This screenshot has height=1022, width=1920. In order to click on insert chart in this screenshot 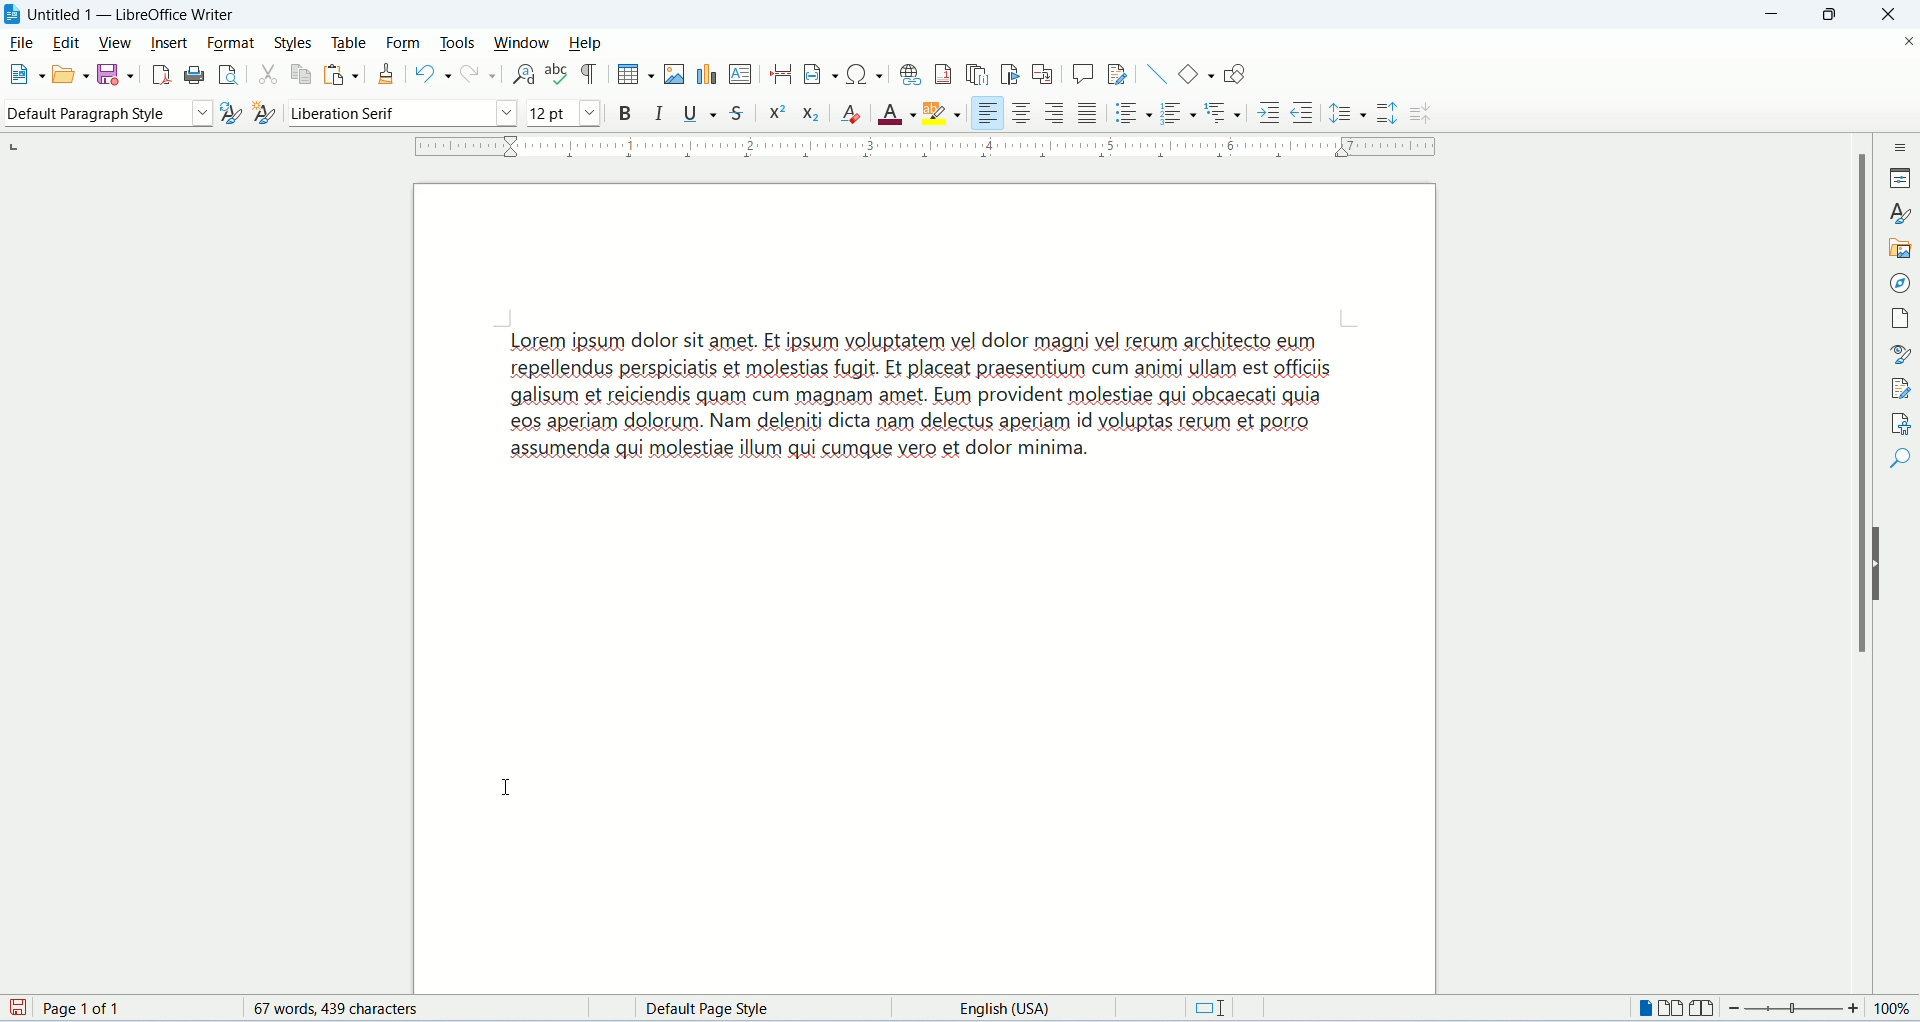, I will do `click(706, 74)`.